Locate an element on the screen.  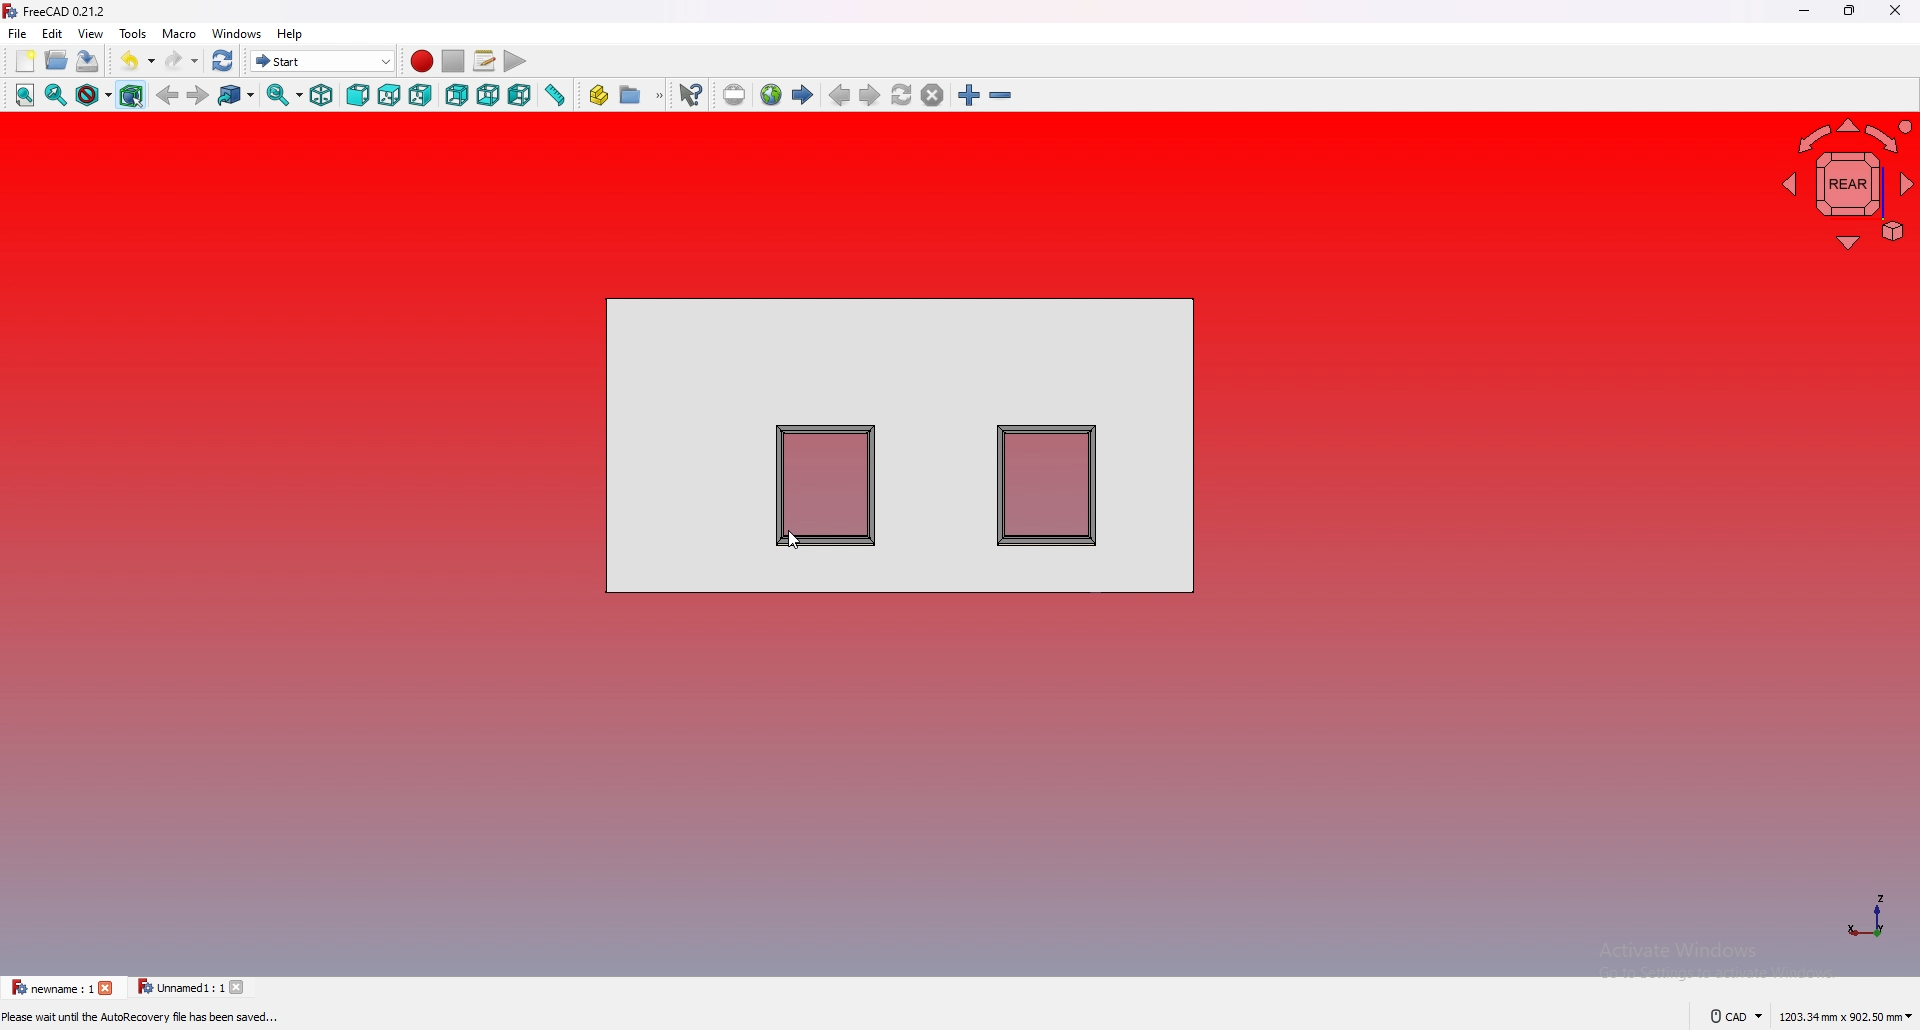
go to linked object is located at coordinates (237, 96).